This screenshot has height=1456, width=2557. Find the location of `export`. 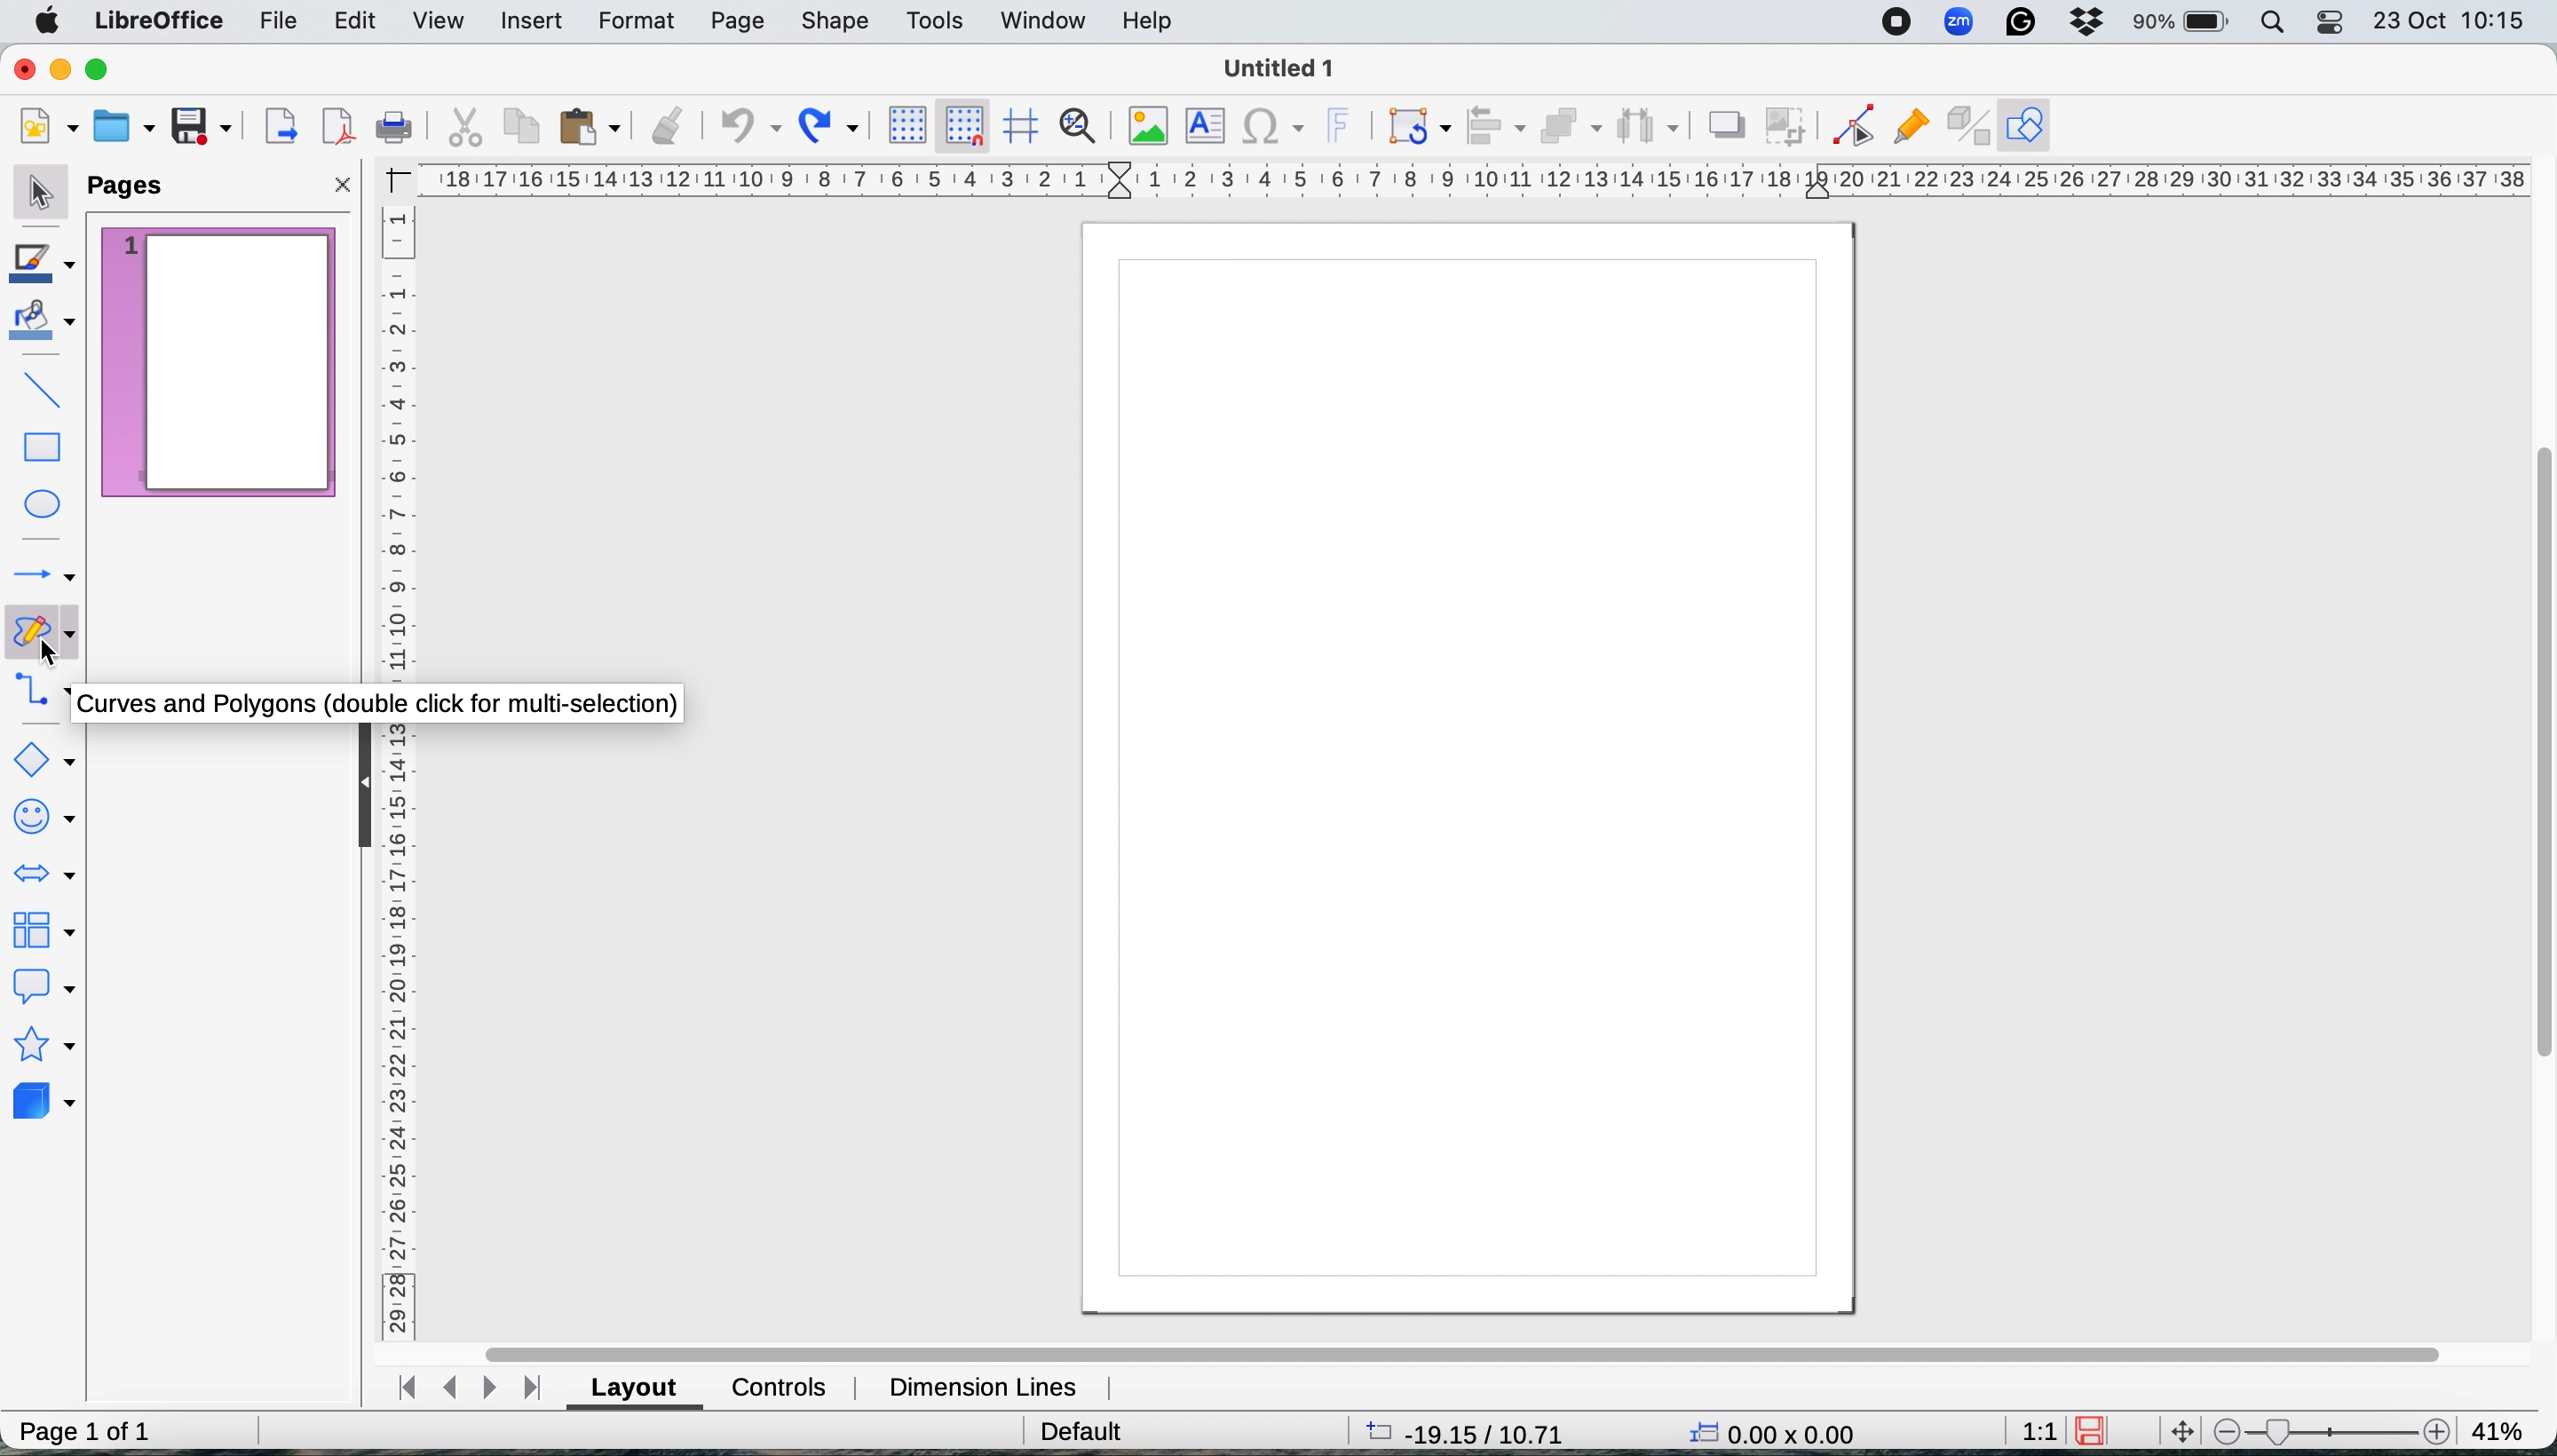

export is located at coordinates (279, 125).